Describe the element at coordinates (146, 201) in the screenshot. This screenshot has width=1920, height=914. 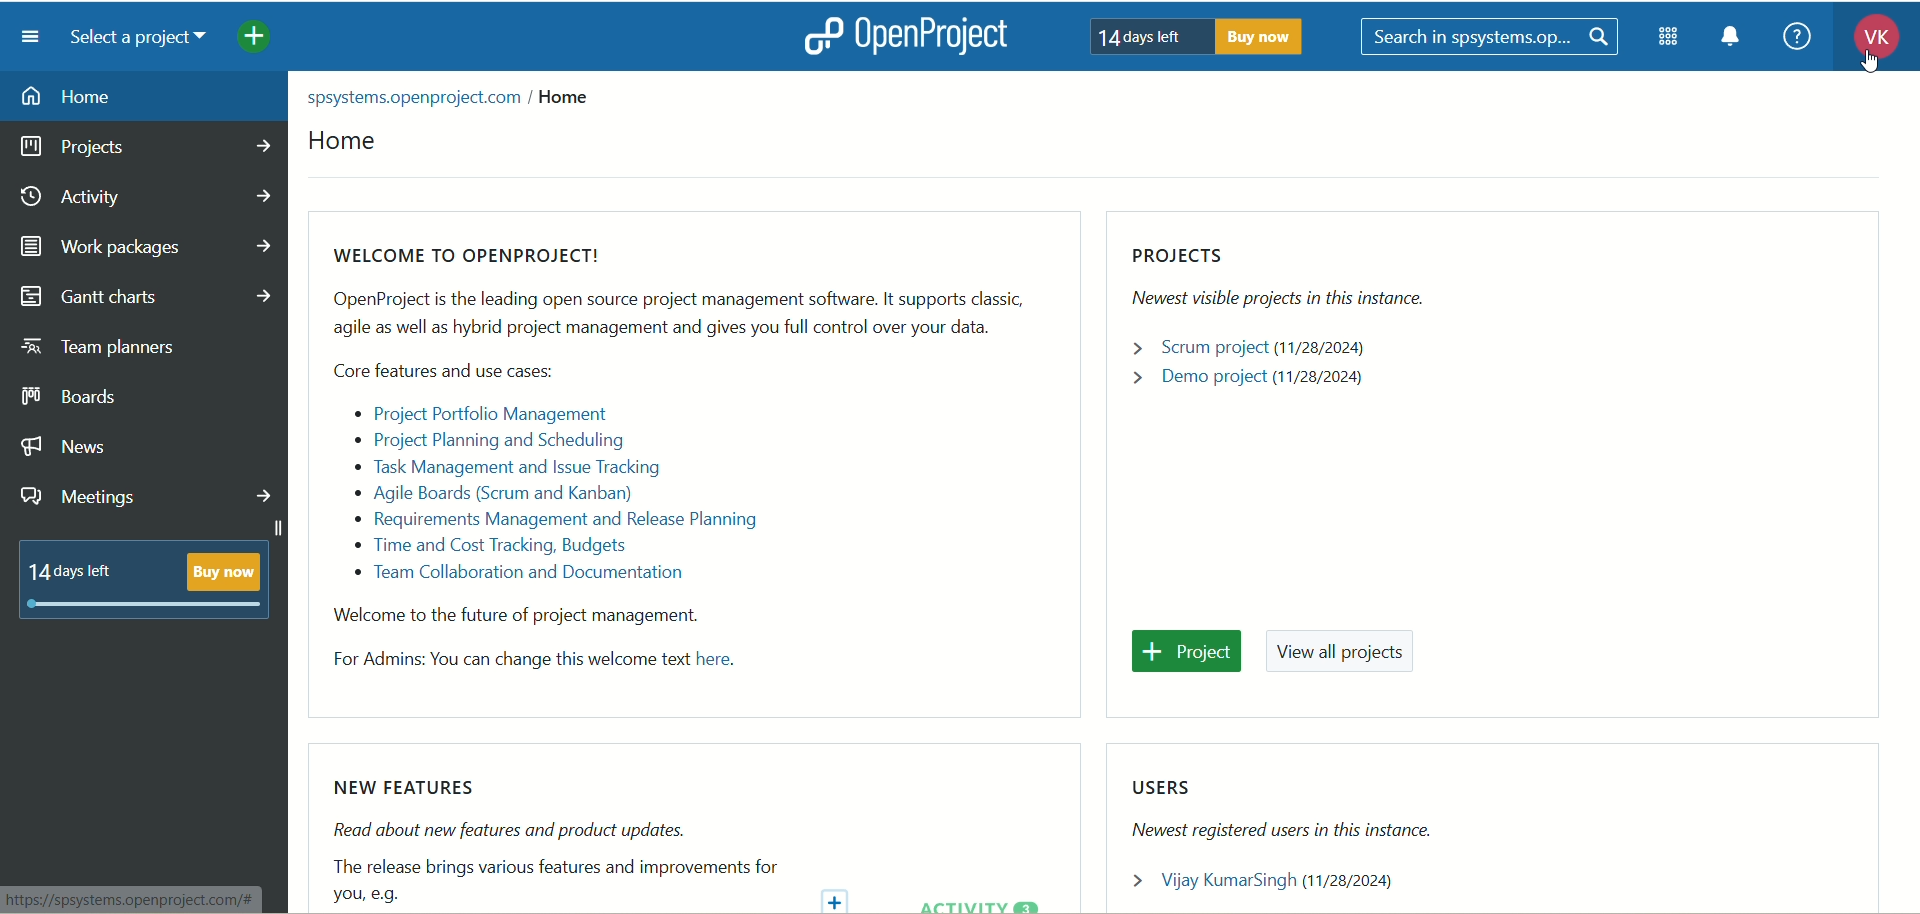
I see `activity` at that location.